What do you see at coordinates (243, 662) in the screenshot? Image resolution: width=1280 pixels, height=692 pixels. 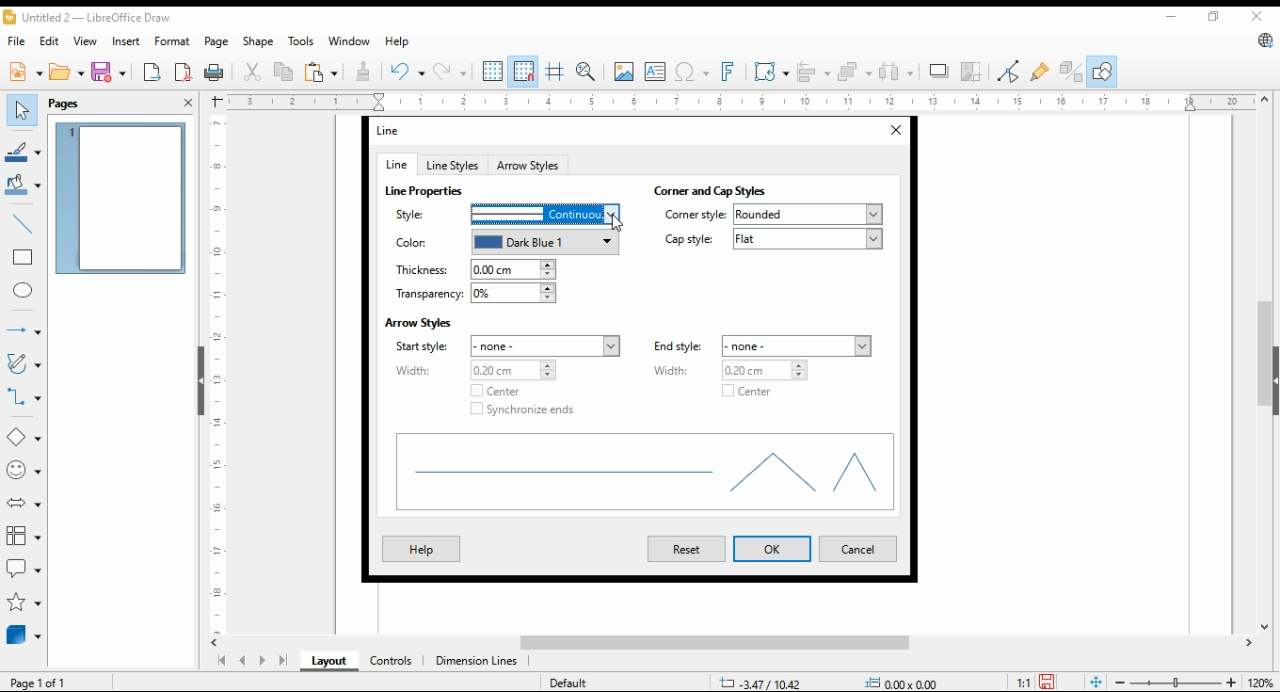 I see `previous page` at bounding box center [243, 662].